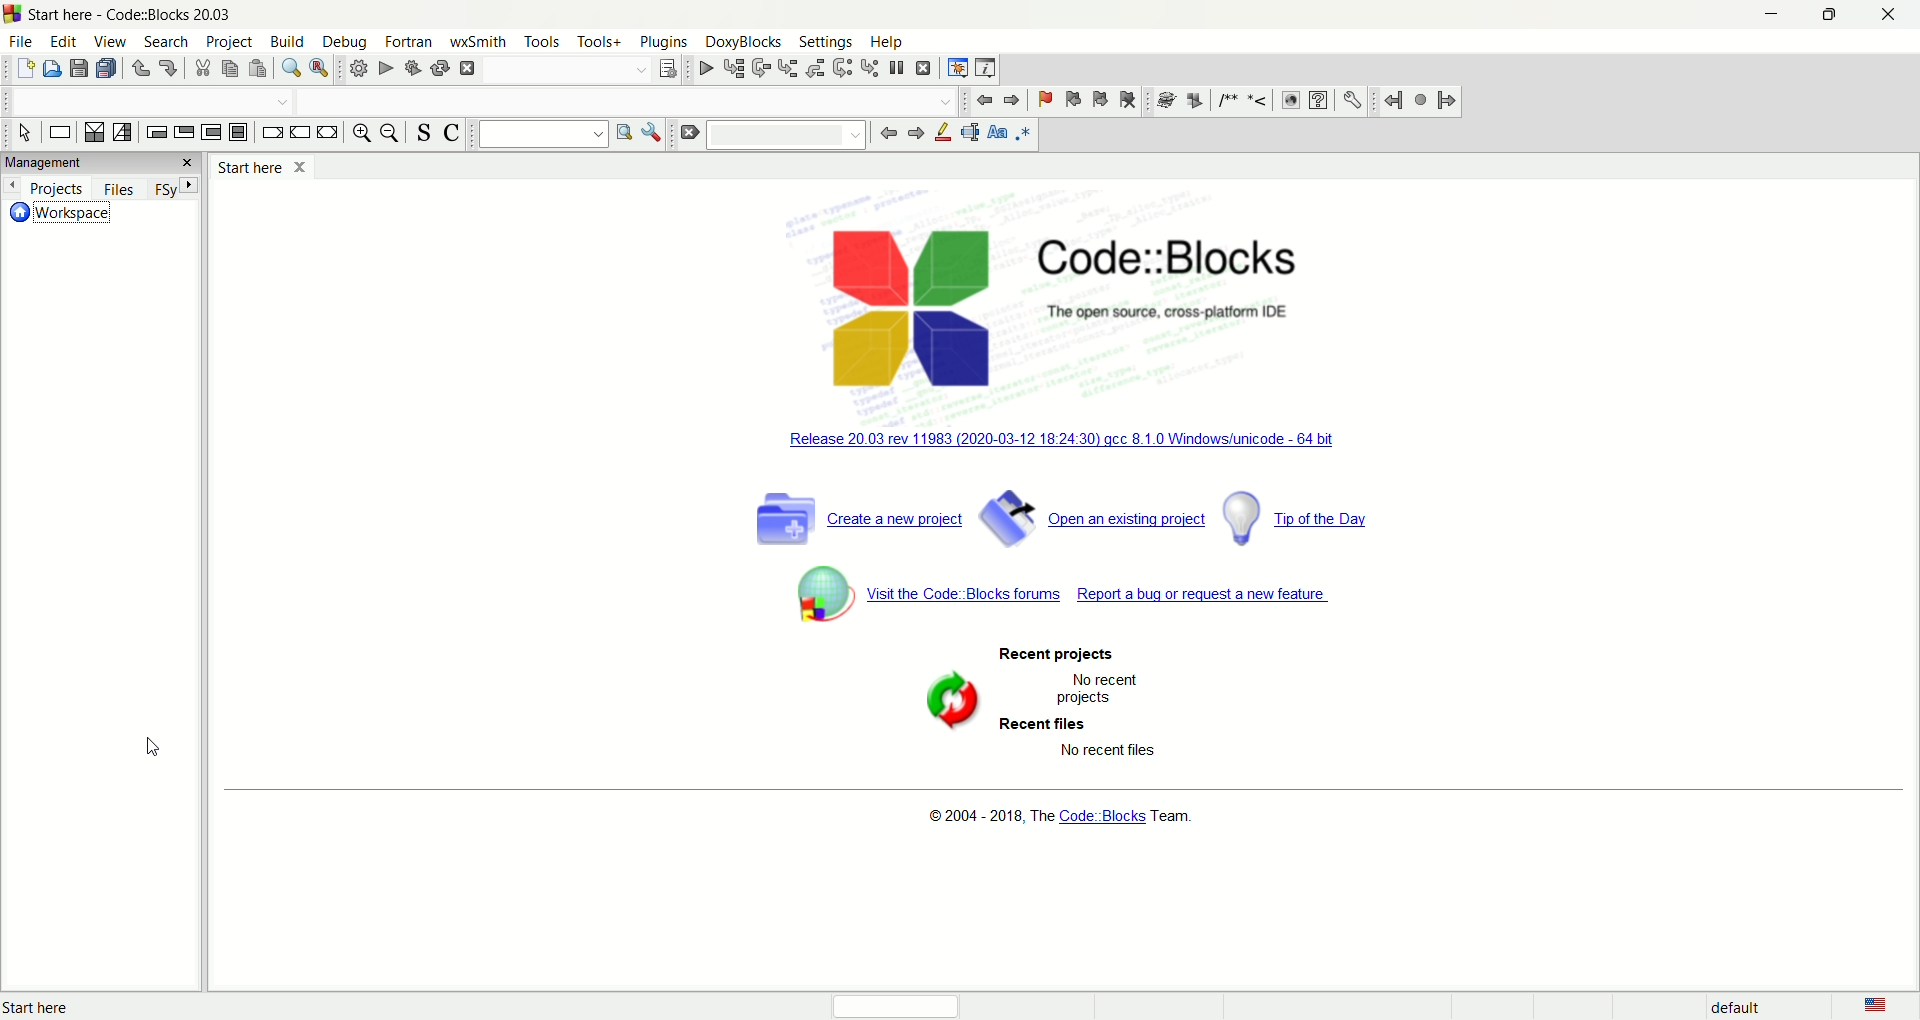 The width and height of the screenshot is (1920, 1020). What do you see at coordinates (478, 41) in the screenshot?
I see `wxSmith` at bounding box center [478, 41].